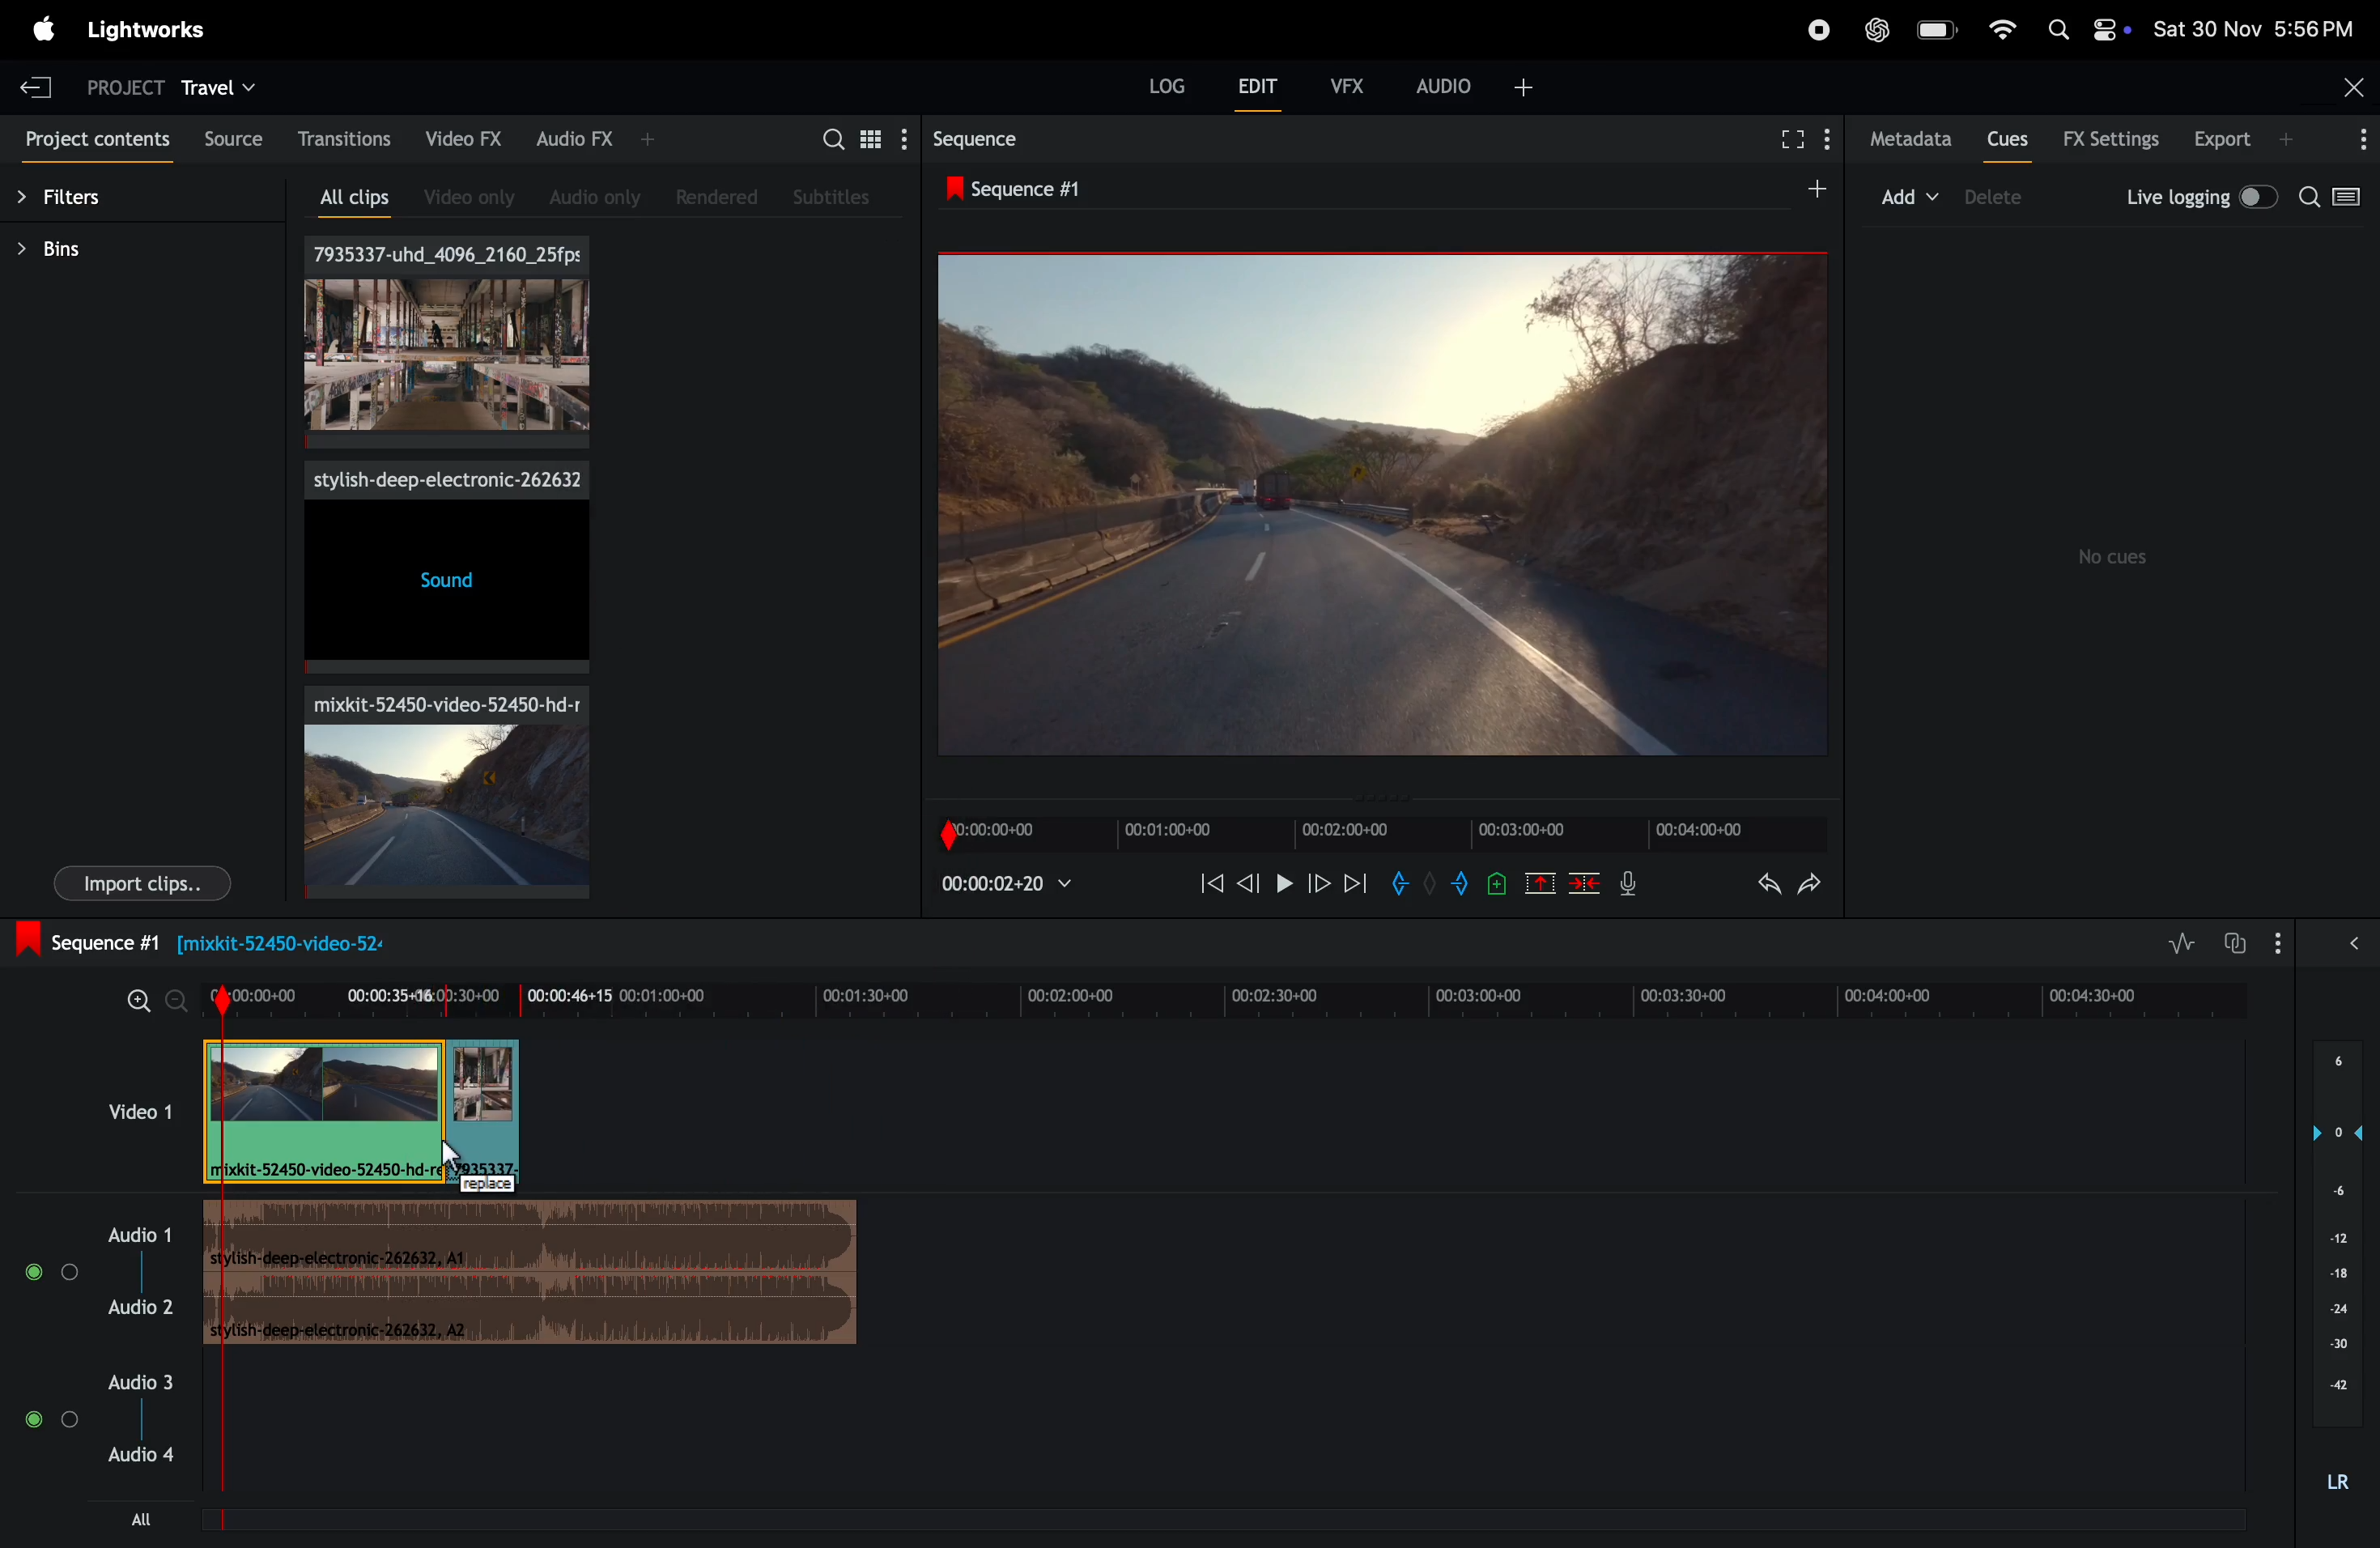 The height and width of the screenshot is (1548, 2380). What do you see at coordinates (231, 135) in the screenshot?
I see `source` at bounding box center [231, 135].